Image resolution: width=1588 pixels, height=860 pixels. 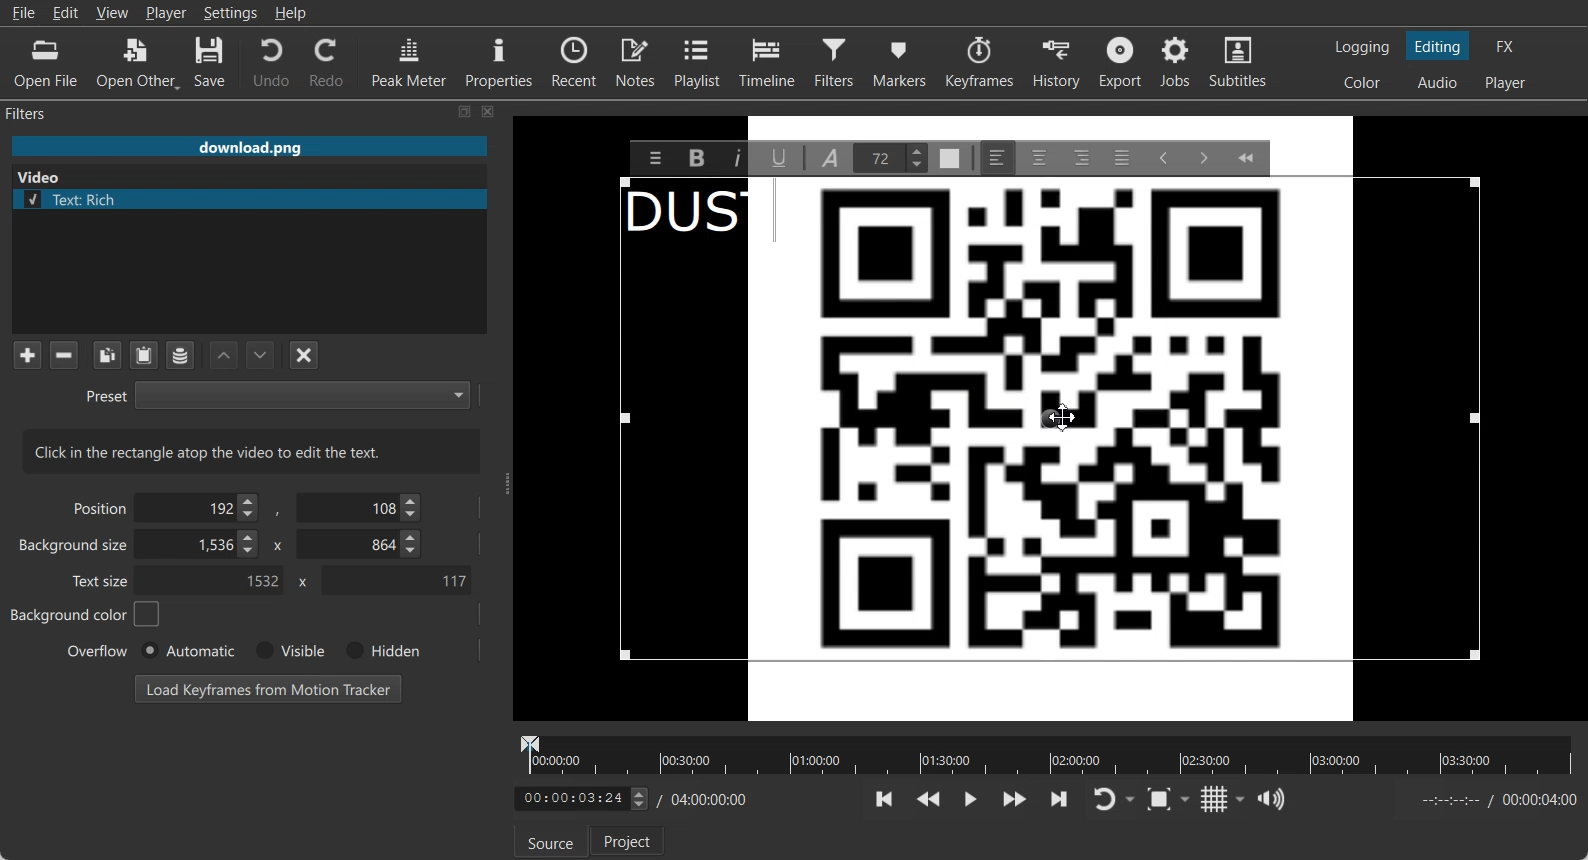 I want to click on Markers, so click(x=901, y=61).